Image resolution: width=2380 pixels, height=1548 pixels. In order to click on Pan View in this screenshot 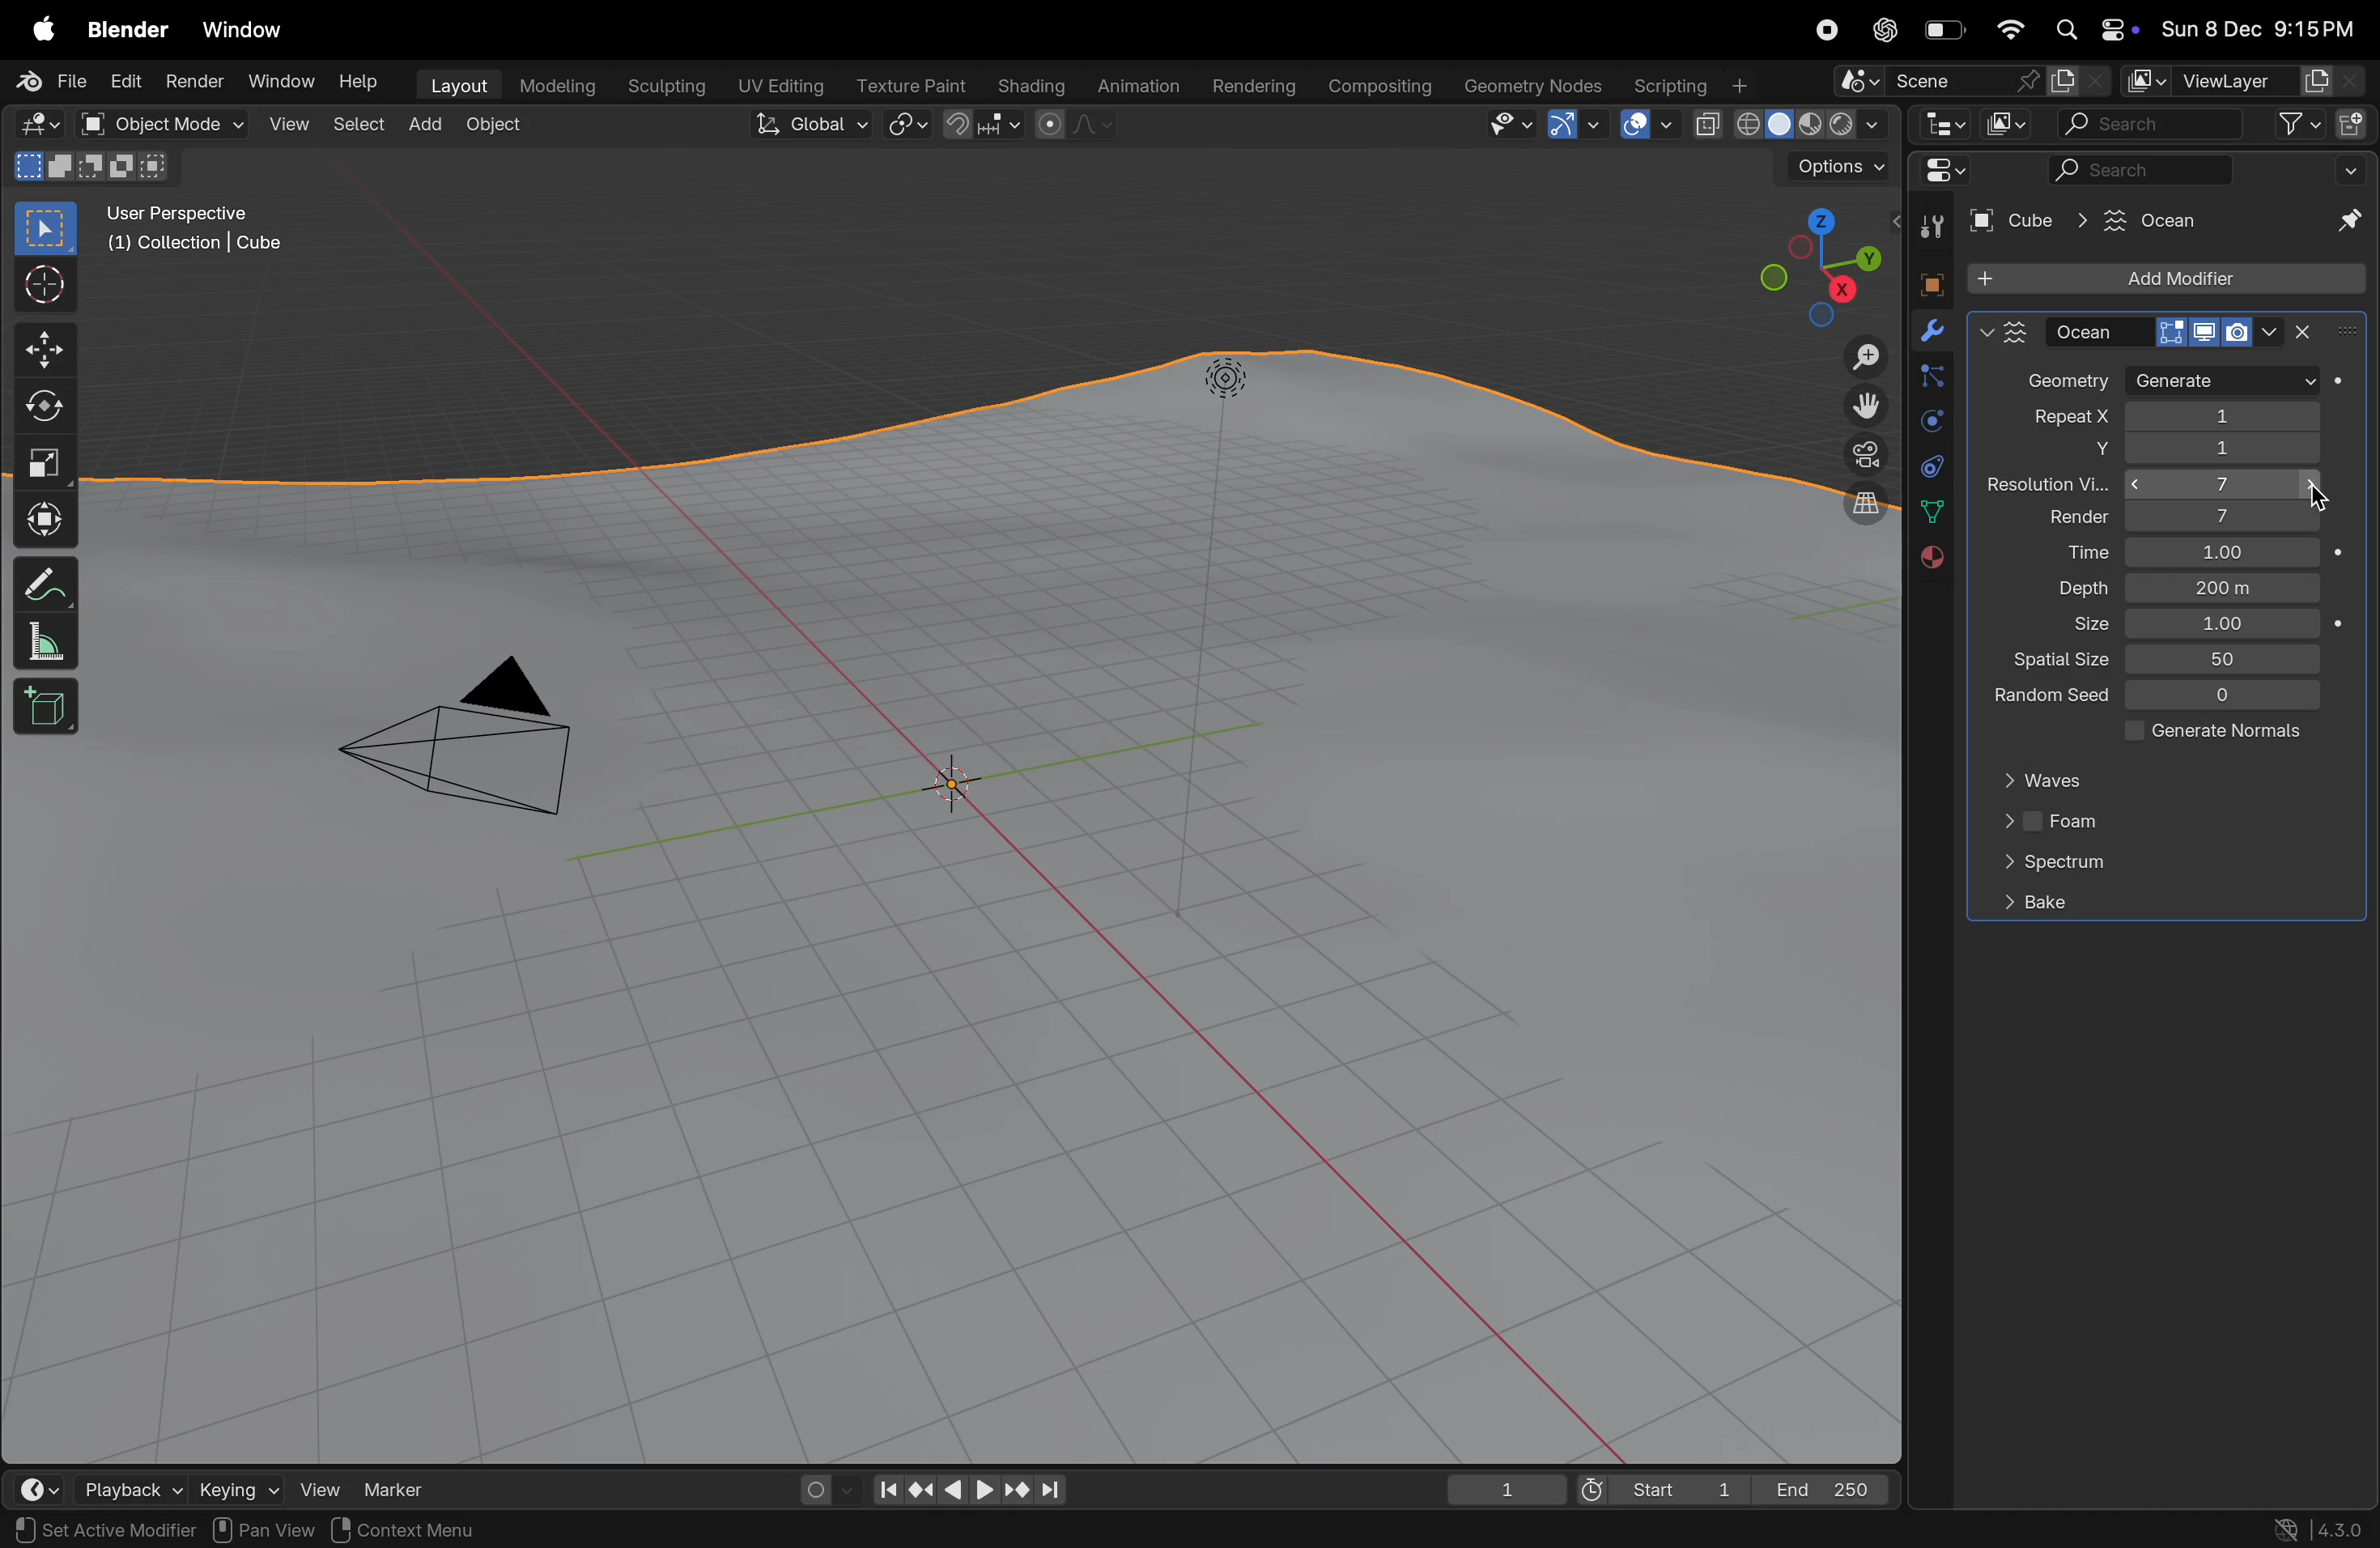, I will do `click(261, 1530)`.